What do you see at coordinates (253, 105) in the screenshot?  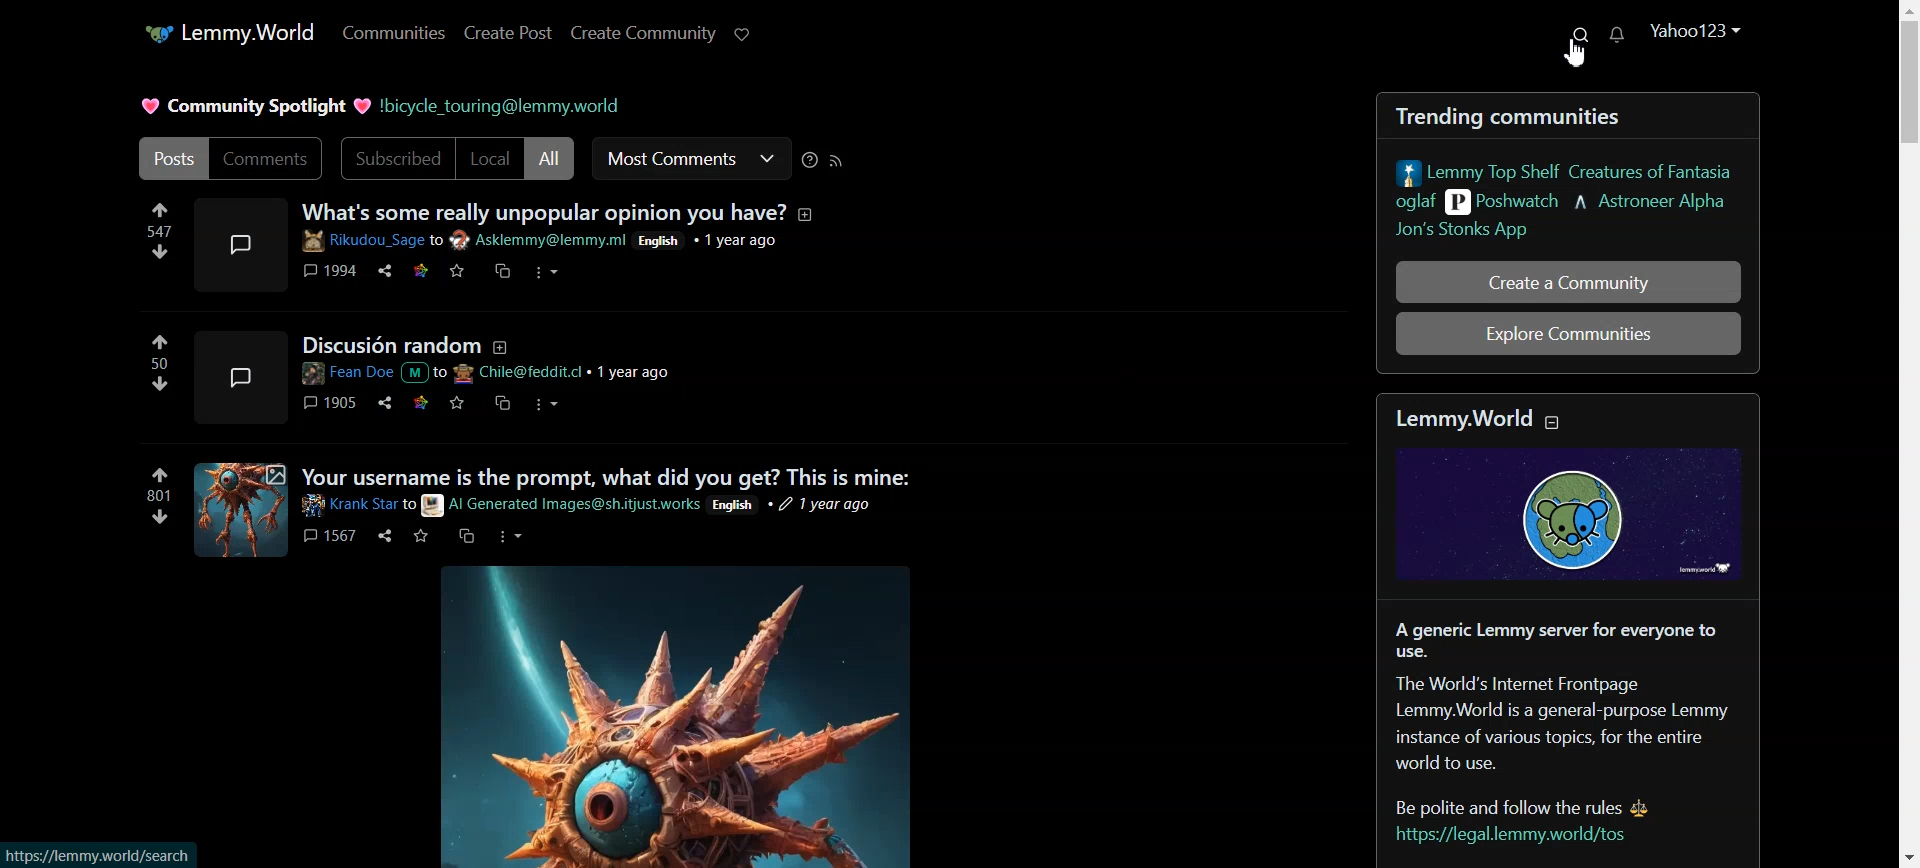 I see `Text` at bounding box center [253, 105].